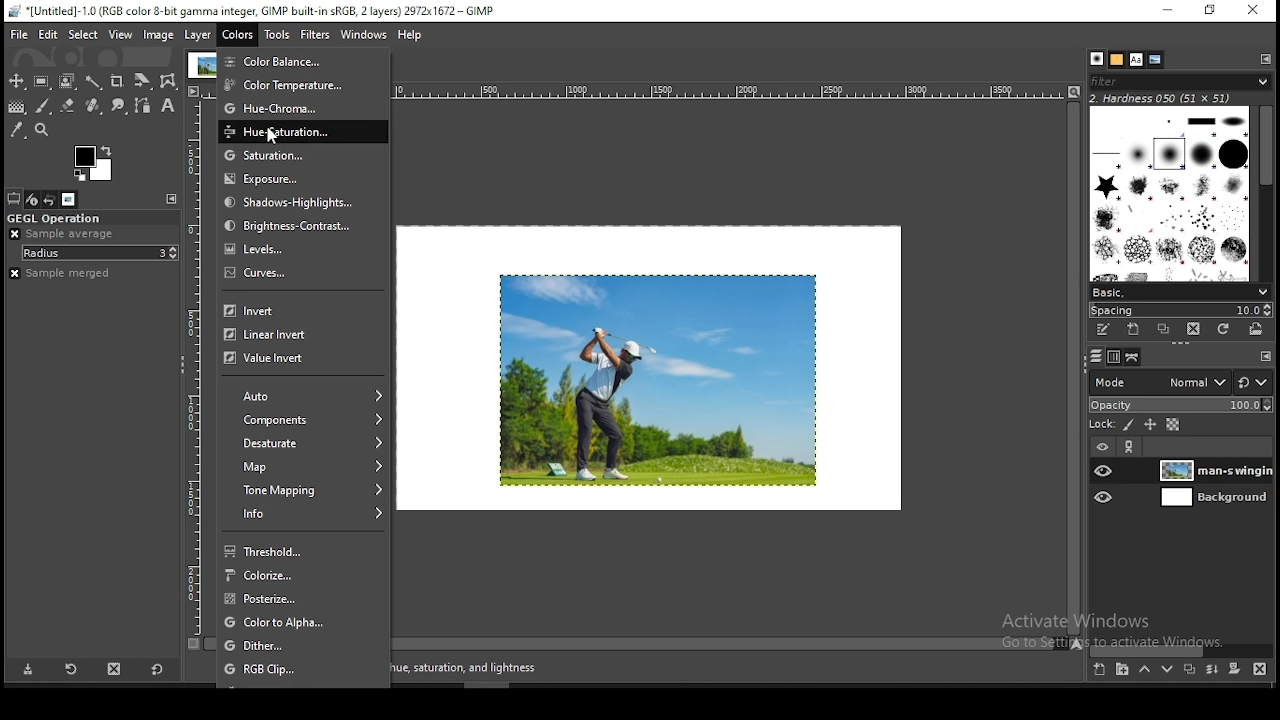 This screenshot has height=720, width=1280. Describe the element at coordinates (1212, 12) in the screenshot. I see `restore` at that location.